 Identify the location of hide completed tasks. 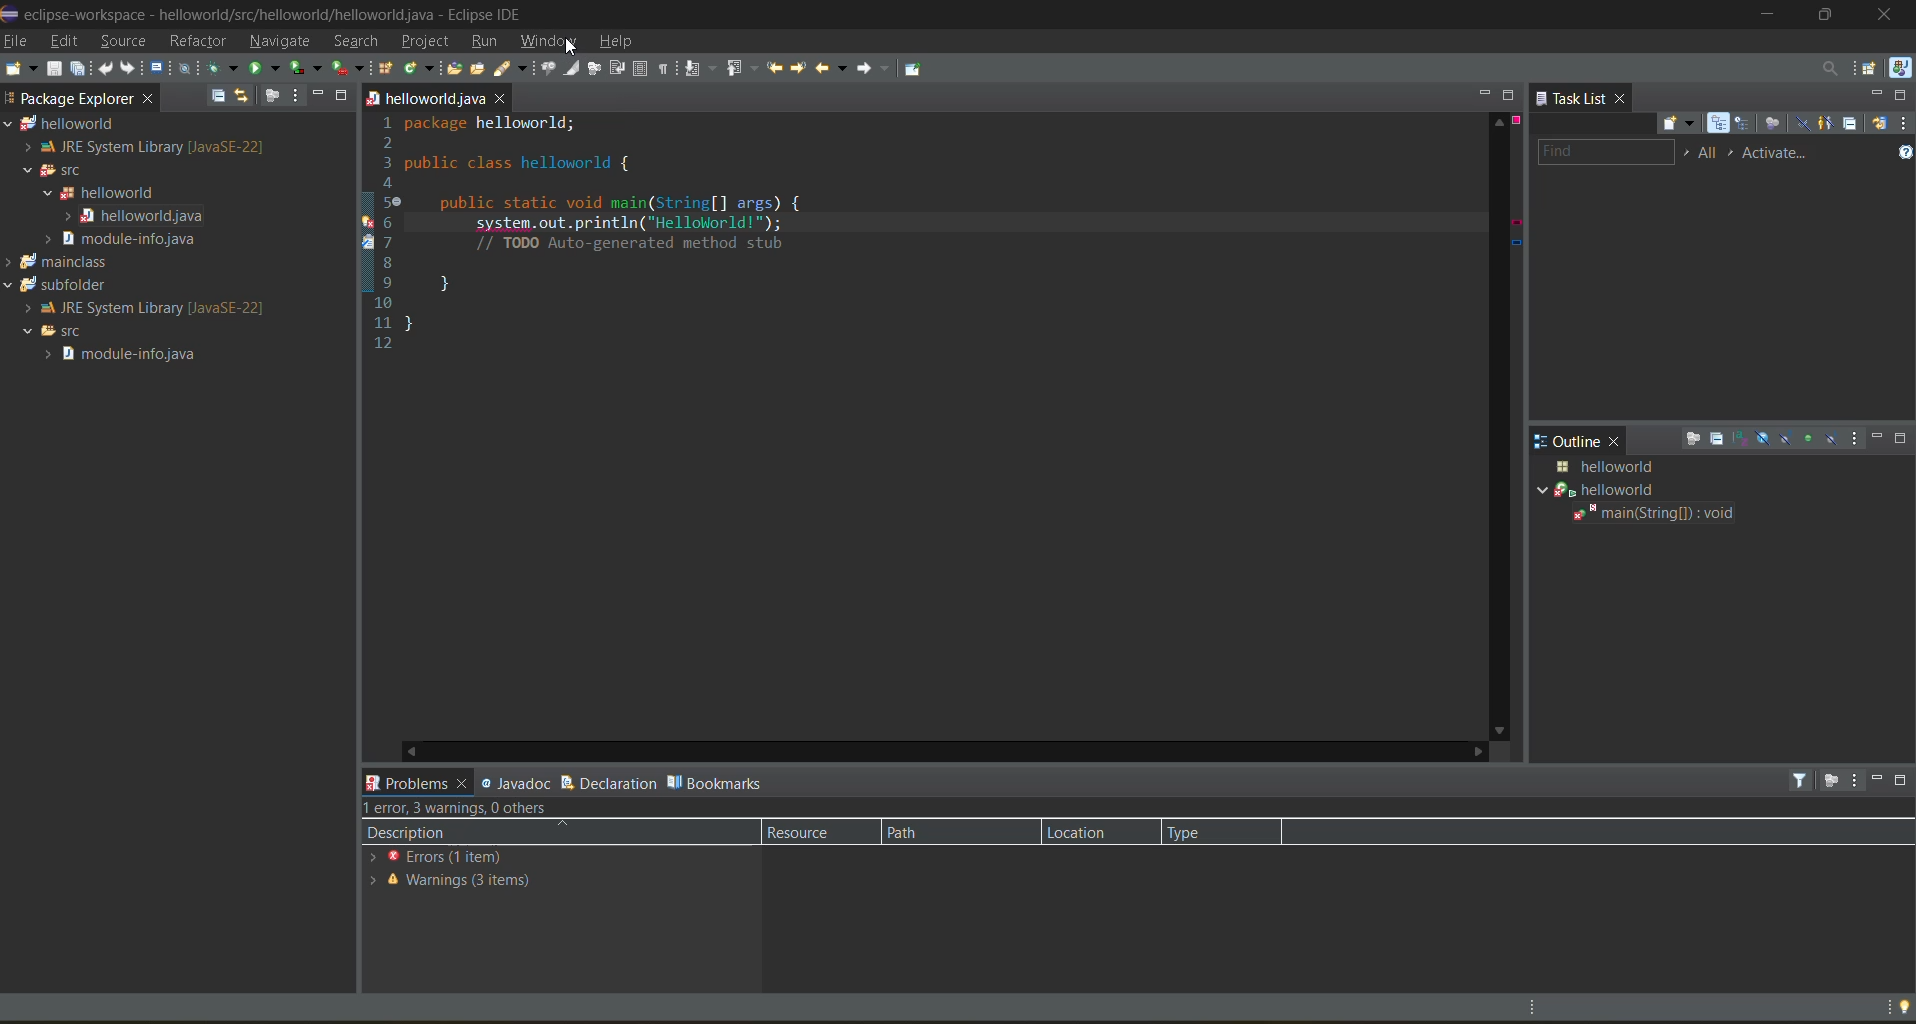
(1800, 122).